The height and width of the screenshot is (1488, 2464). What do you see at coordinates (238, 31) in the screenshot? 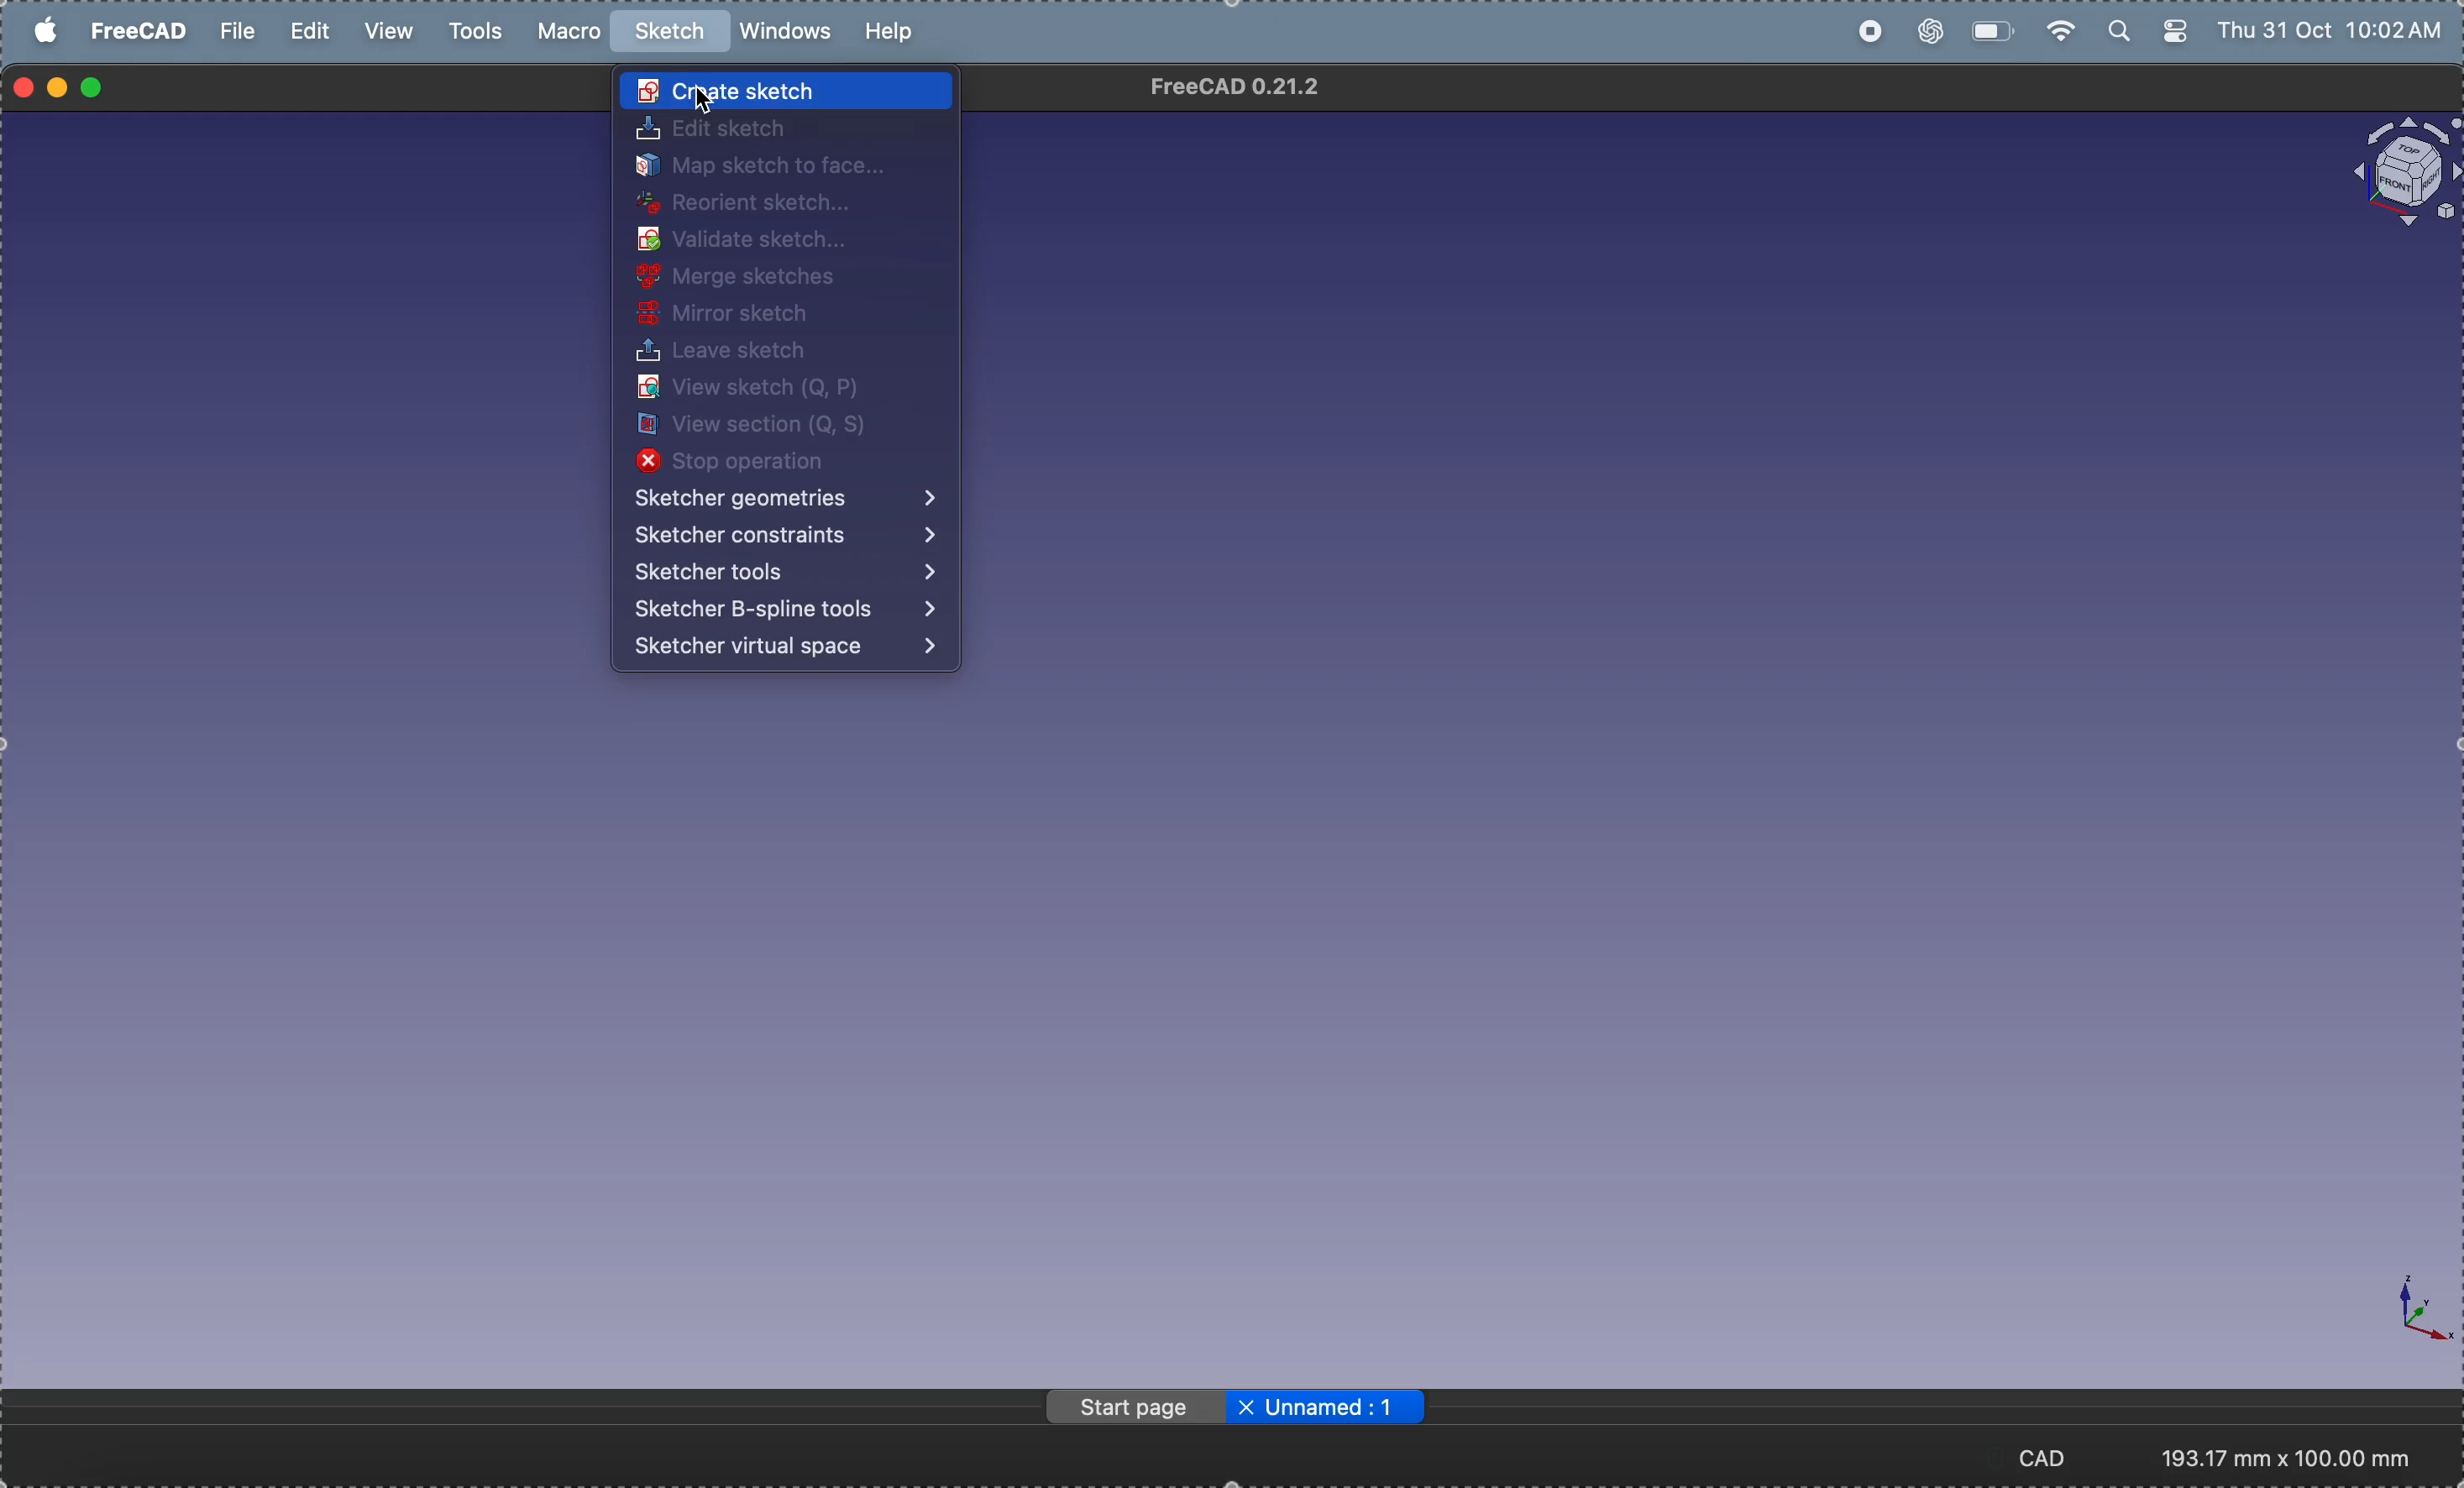
I see `file` at bounding box center [238, 31].